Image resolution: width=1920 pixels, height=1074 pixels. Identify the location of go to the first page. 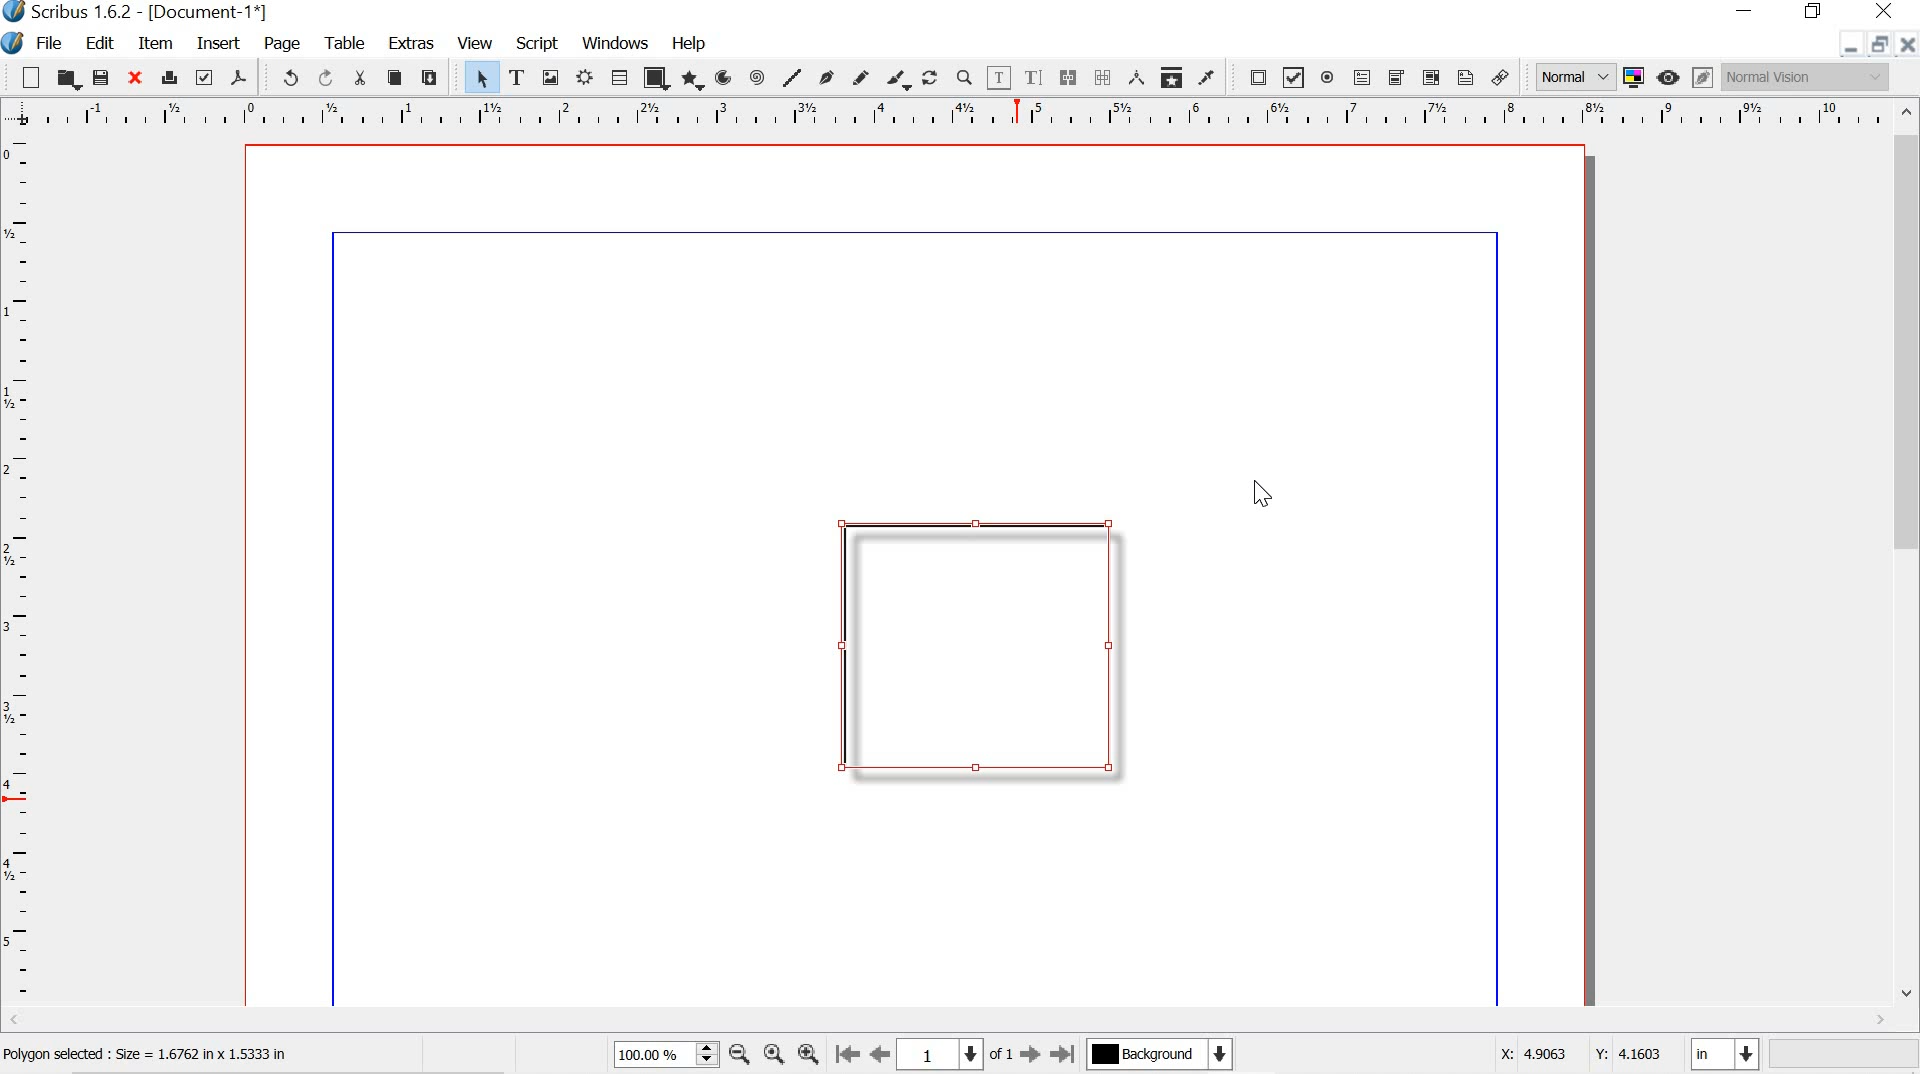
(848, 1056).